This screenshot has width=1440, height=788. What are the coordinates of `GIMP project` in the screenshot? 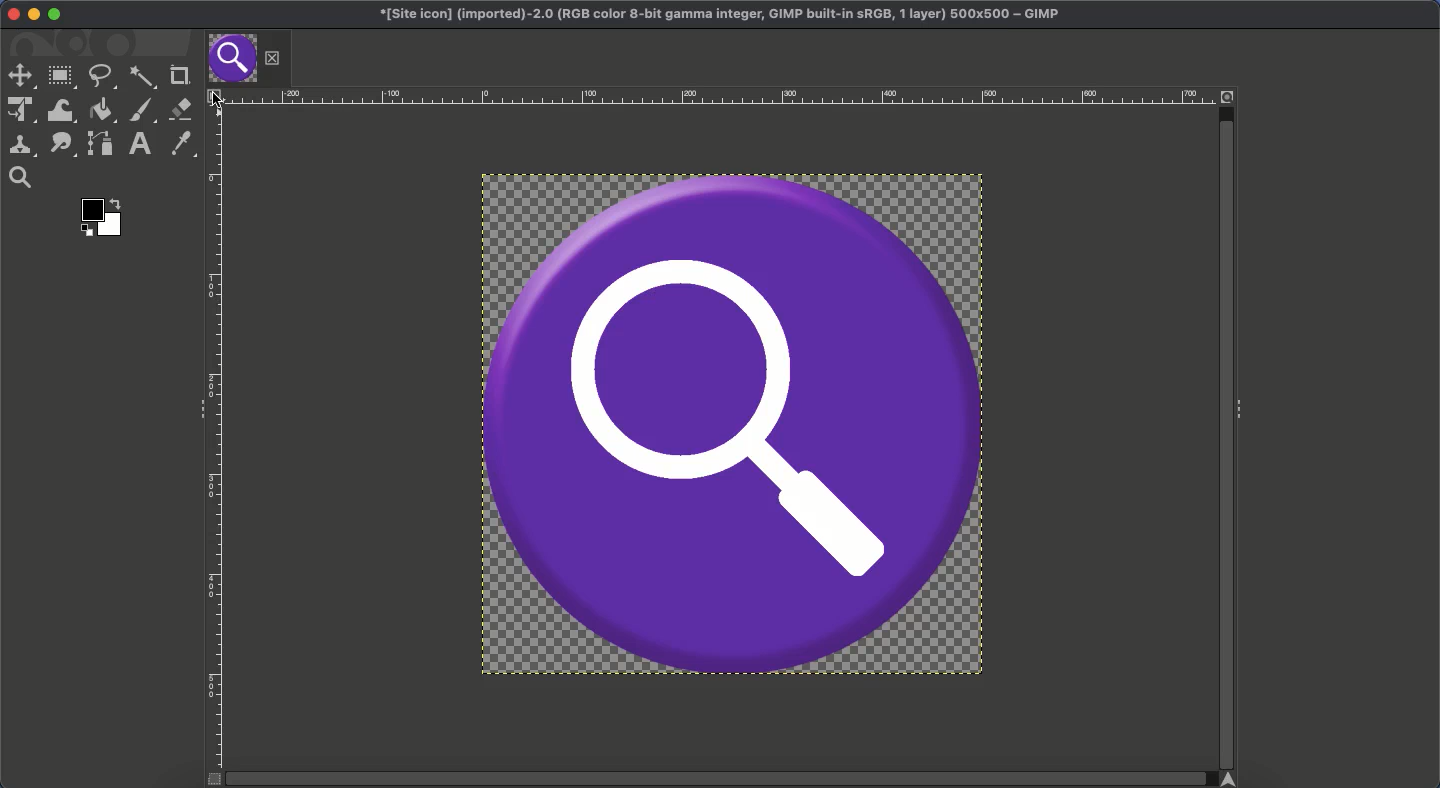 It's located at (724, 13).